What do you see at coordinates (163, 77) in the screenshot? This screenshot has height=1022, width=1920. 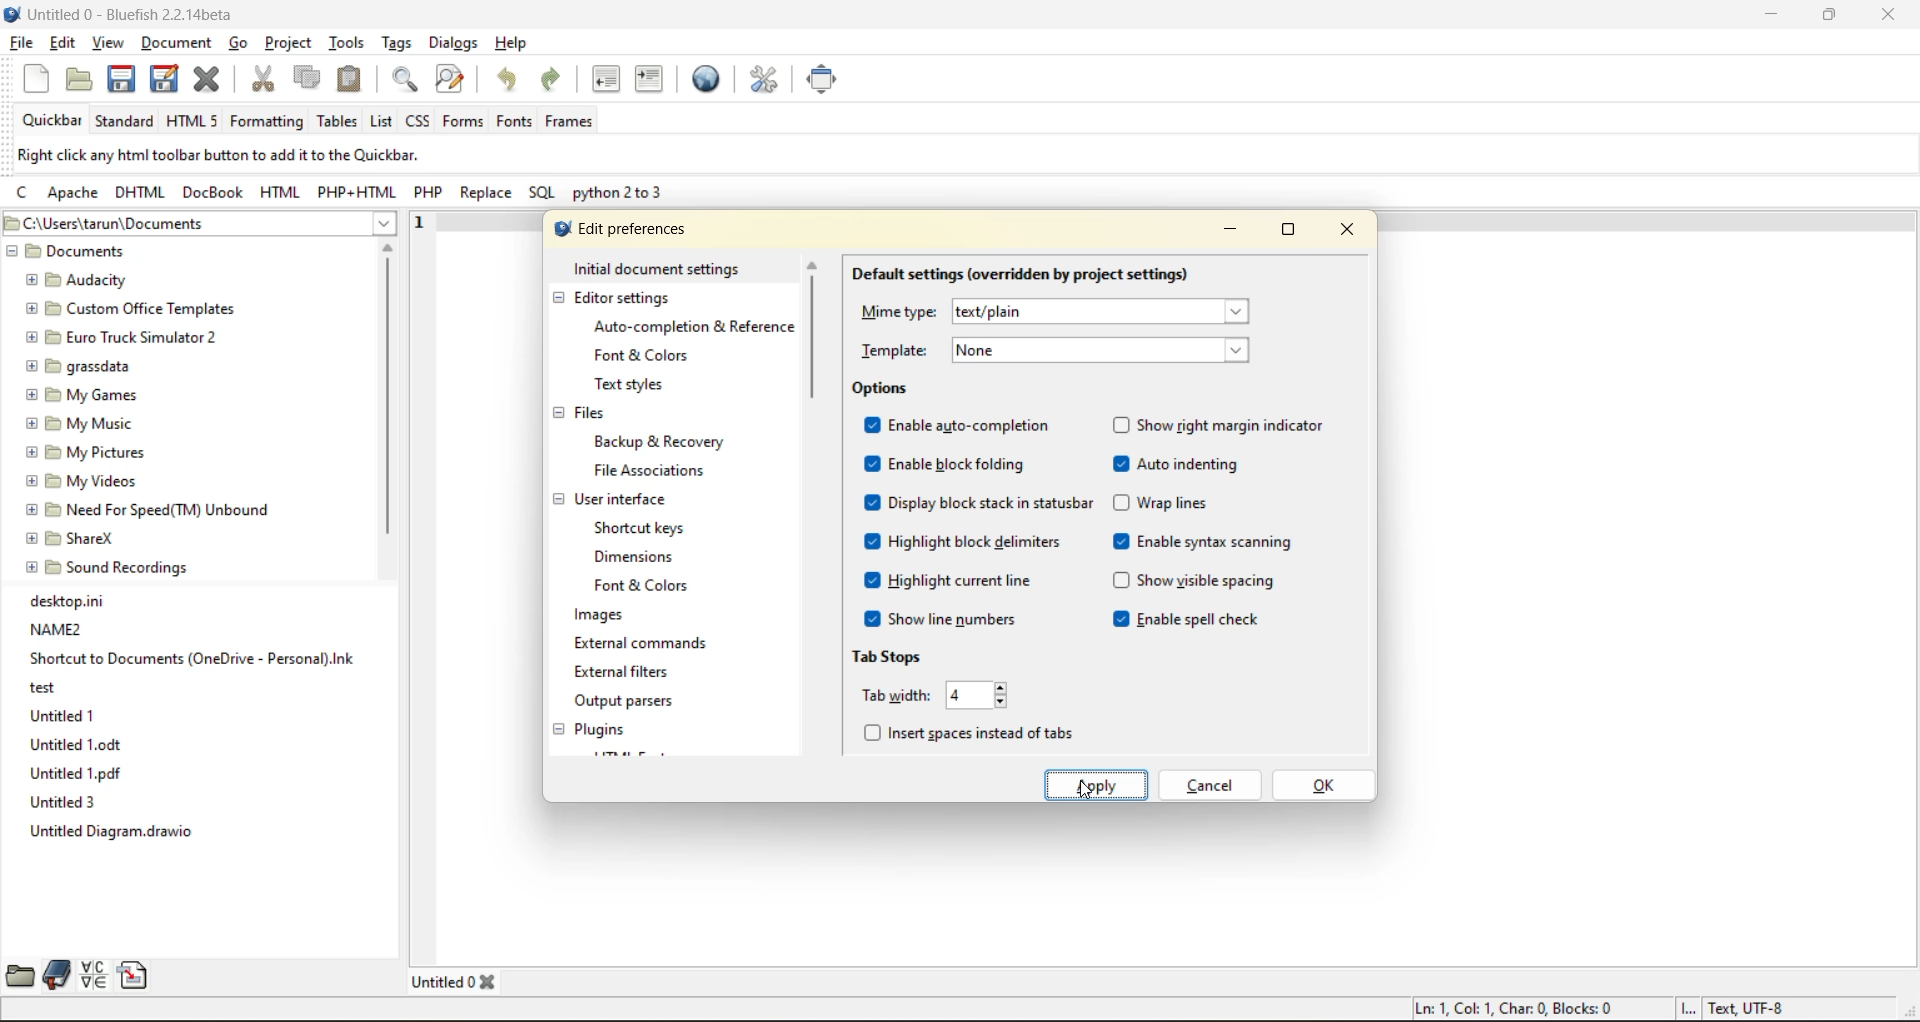 I see `save all` at bounding box center [163, 77].